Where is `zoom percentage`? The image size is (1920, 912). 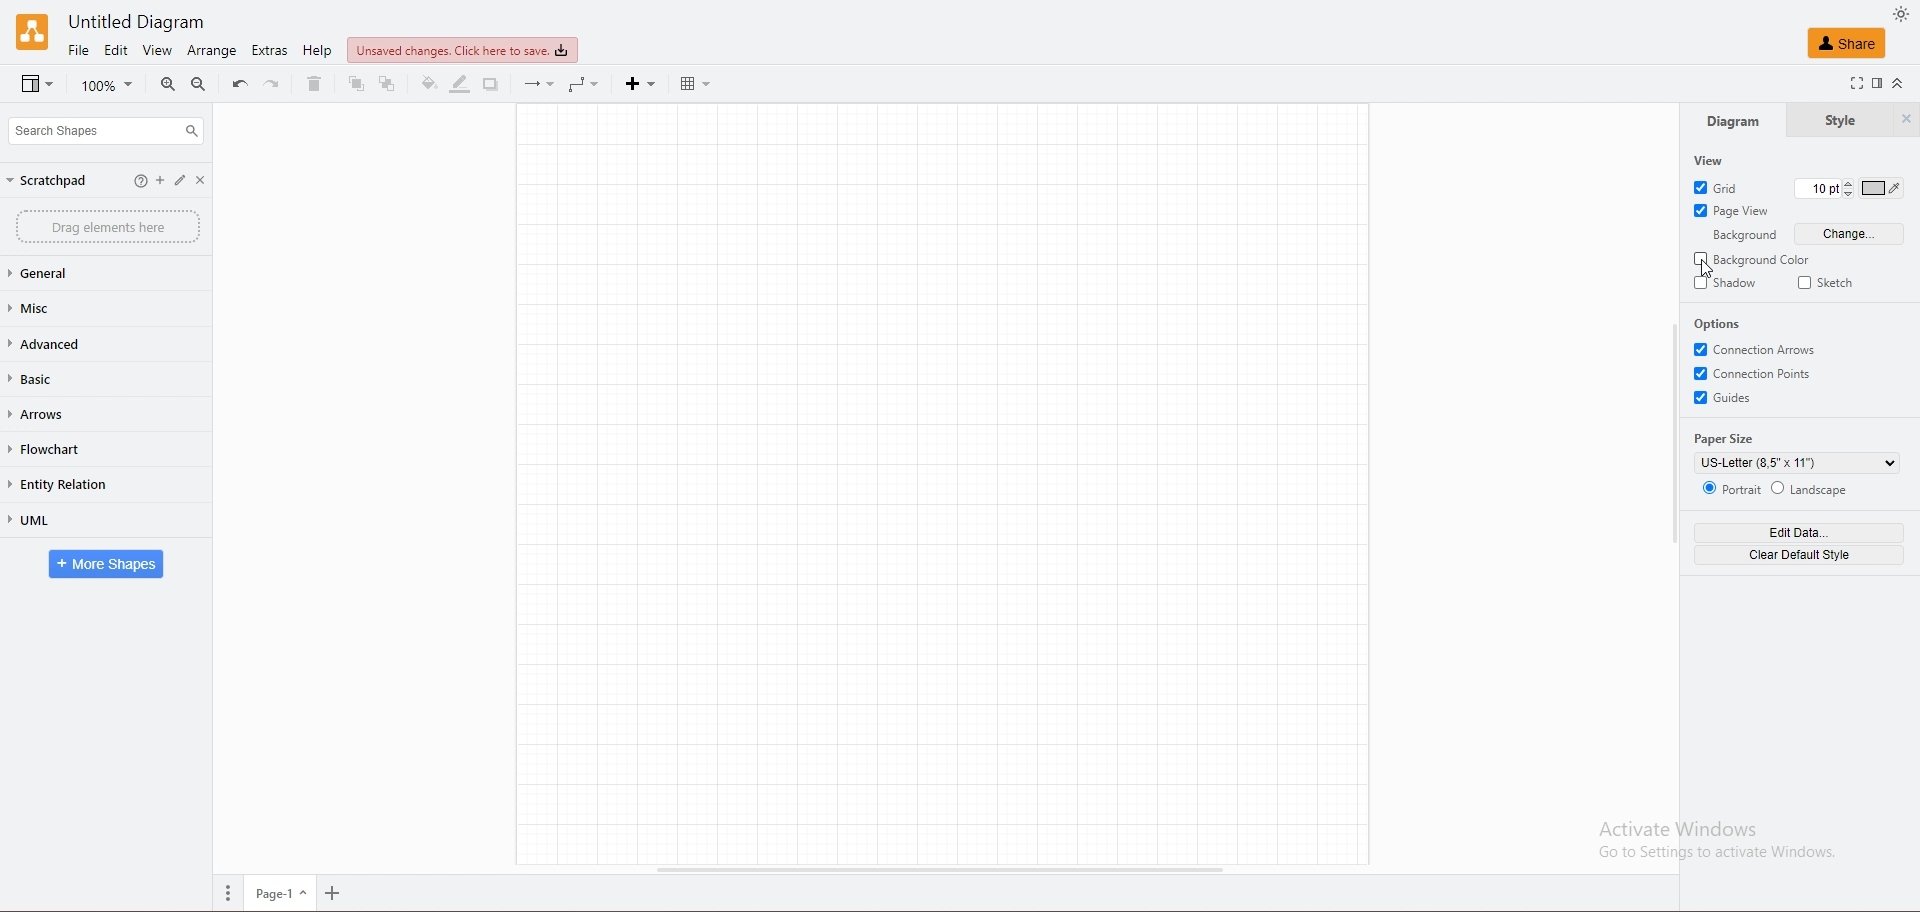
zoom percentage is located at coordinates (109, 85).